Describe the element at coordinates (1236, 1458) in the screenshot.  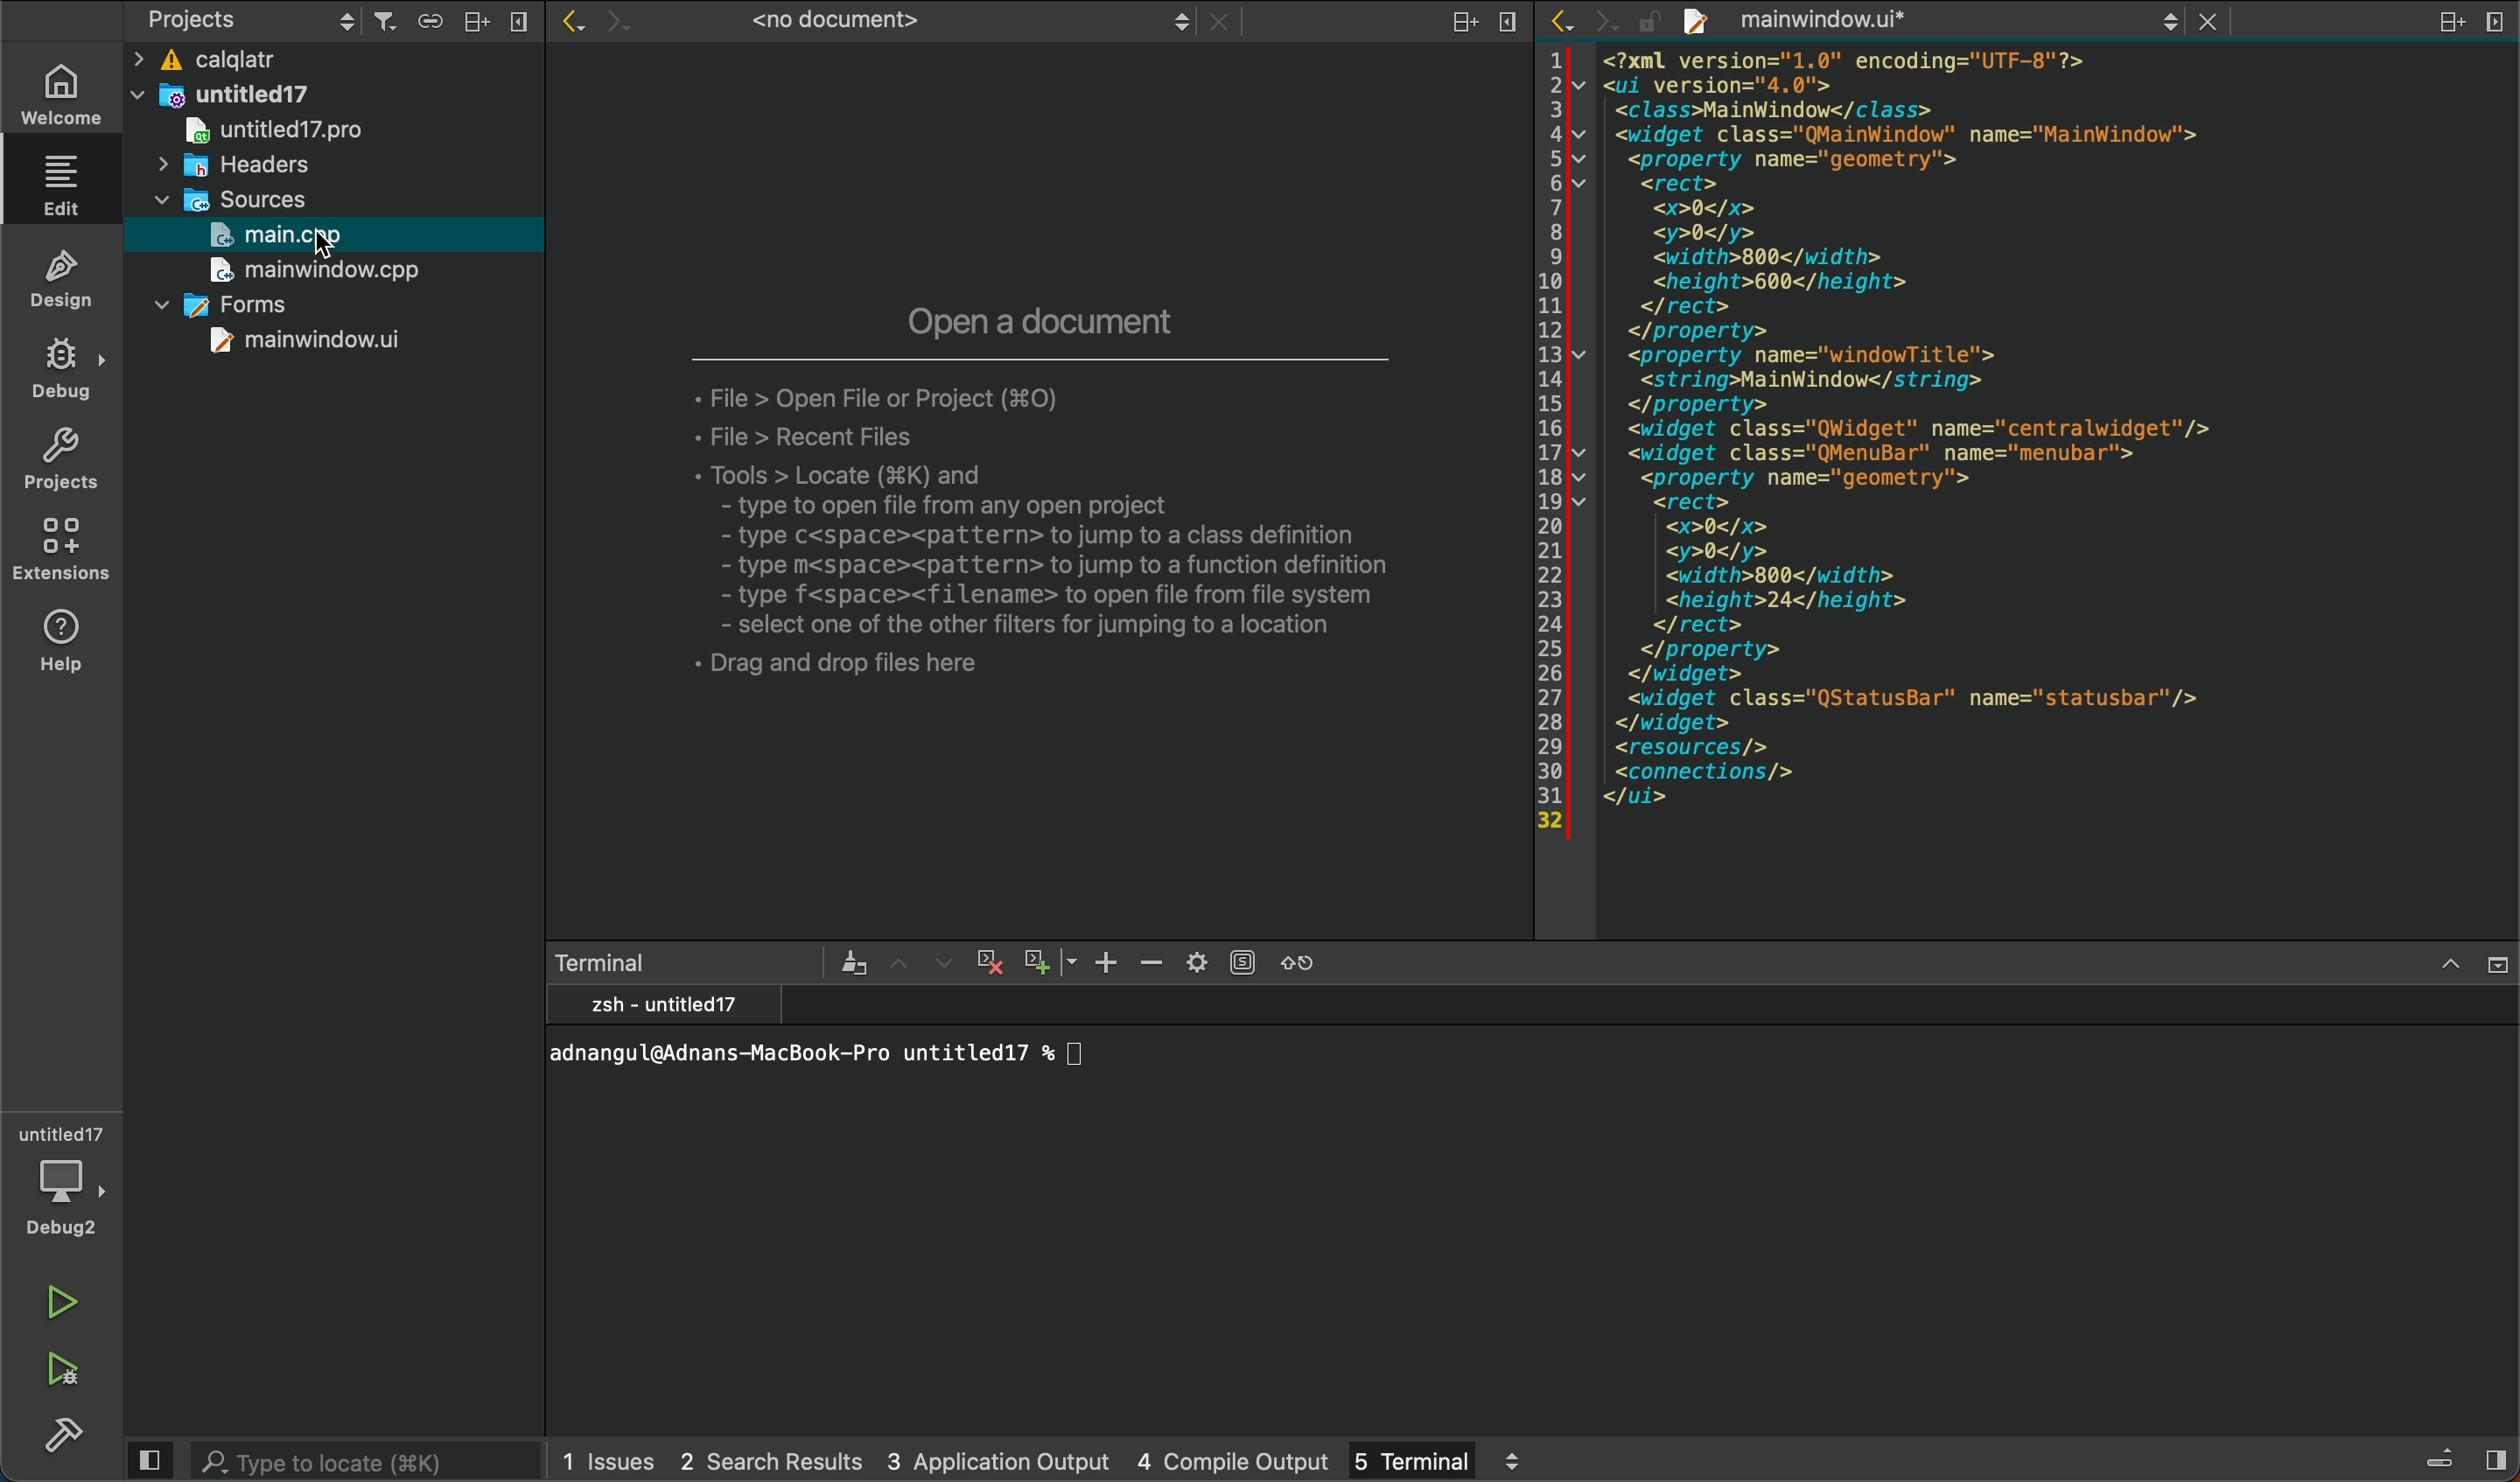
I see `compile output` at that location.